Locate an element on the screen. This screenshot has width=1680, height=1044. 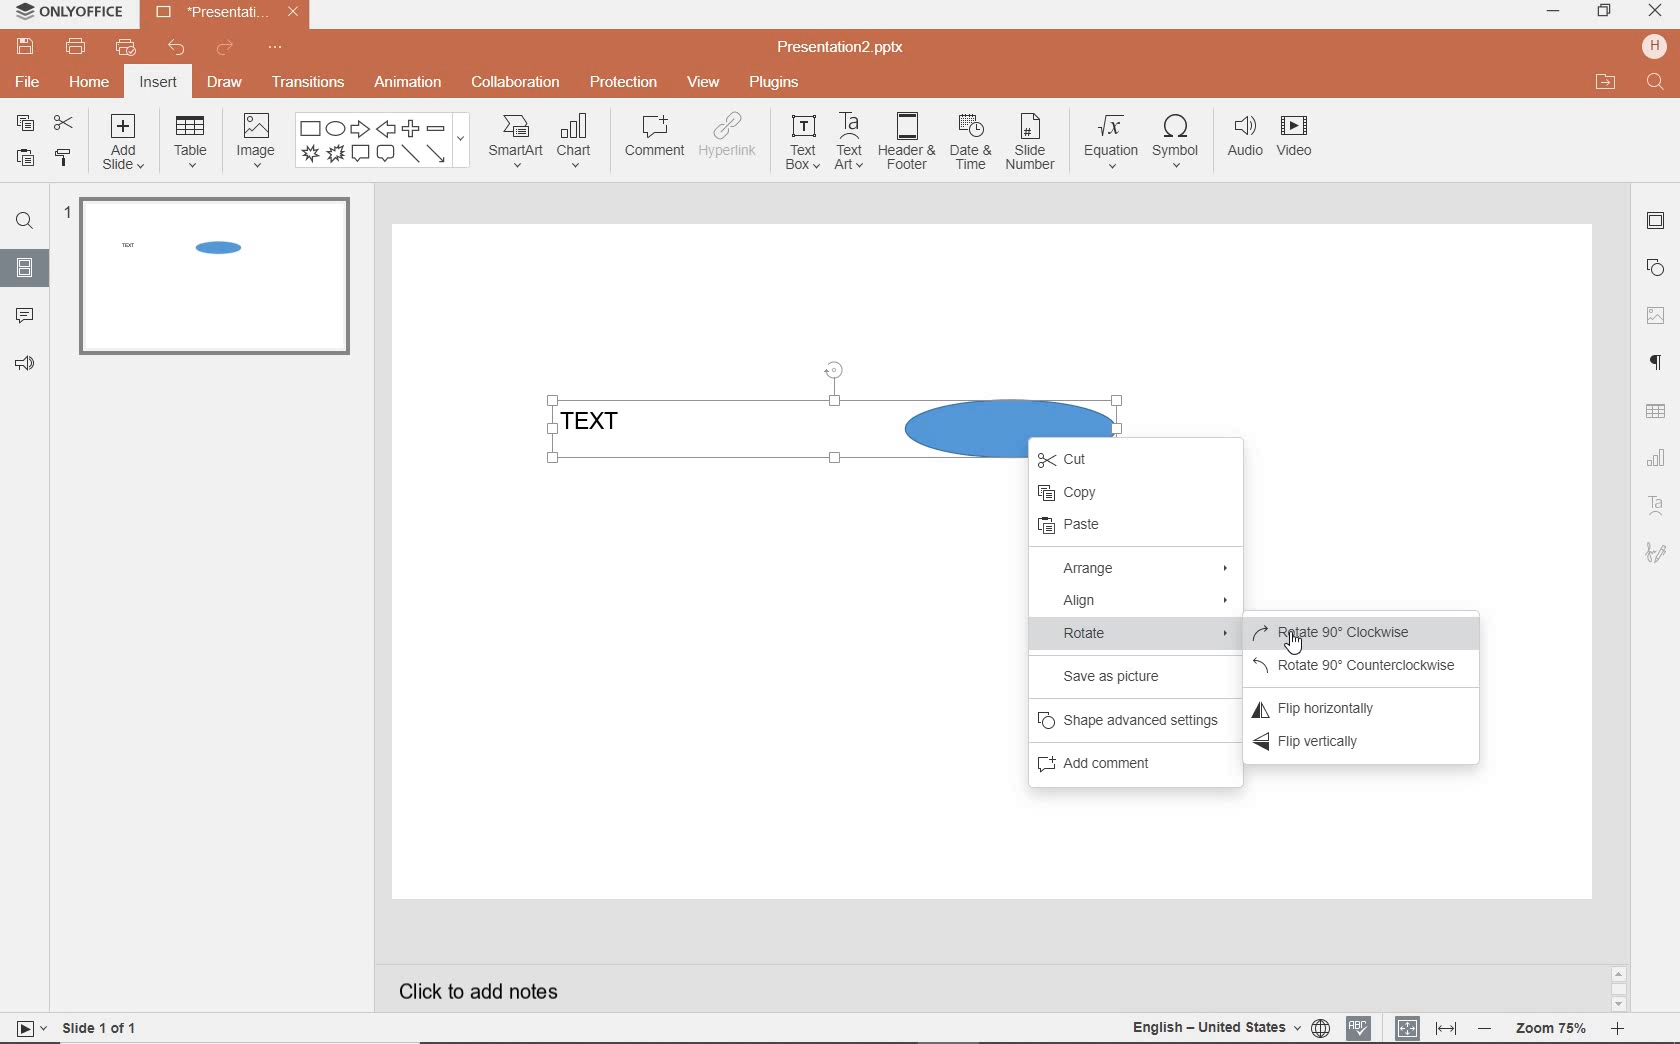
ROTATE 90 CLOCKWISE is located at coordinates (1361, 633).